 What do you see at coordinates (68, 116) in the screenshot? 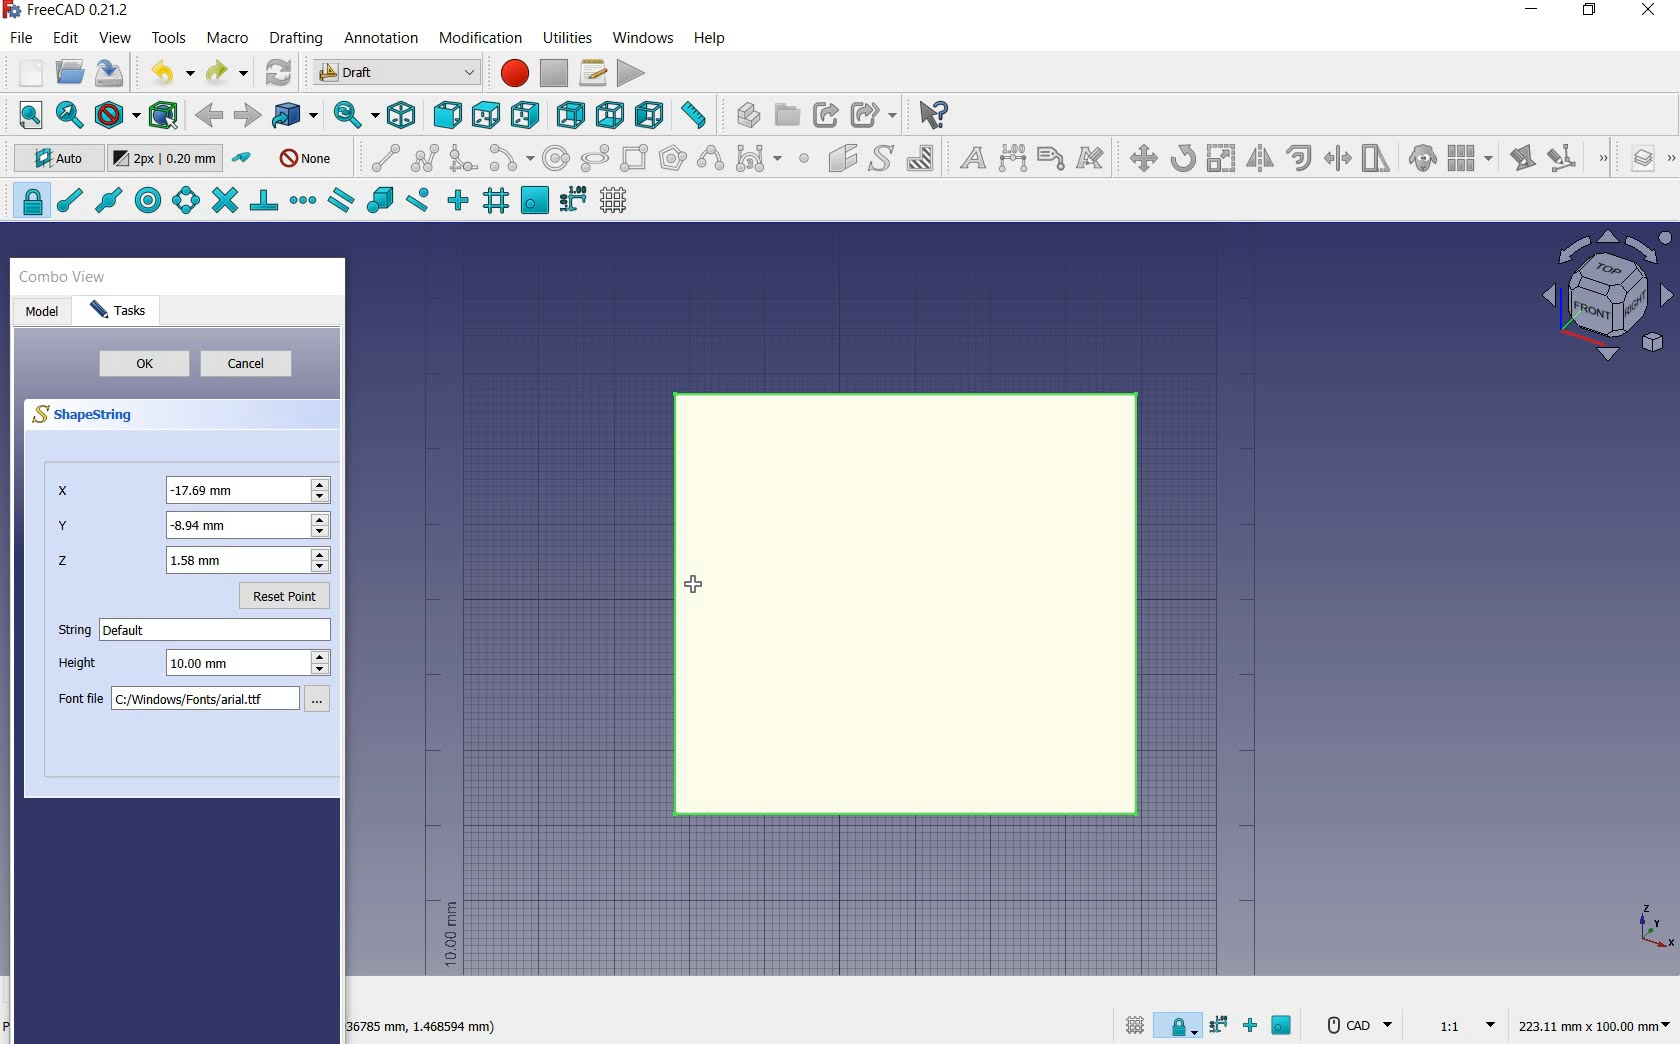
I see `fit selection` at bounding box center [68, 116].